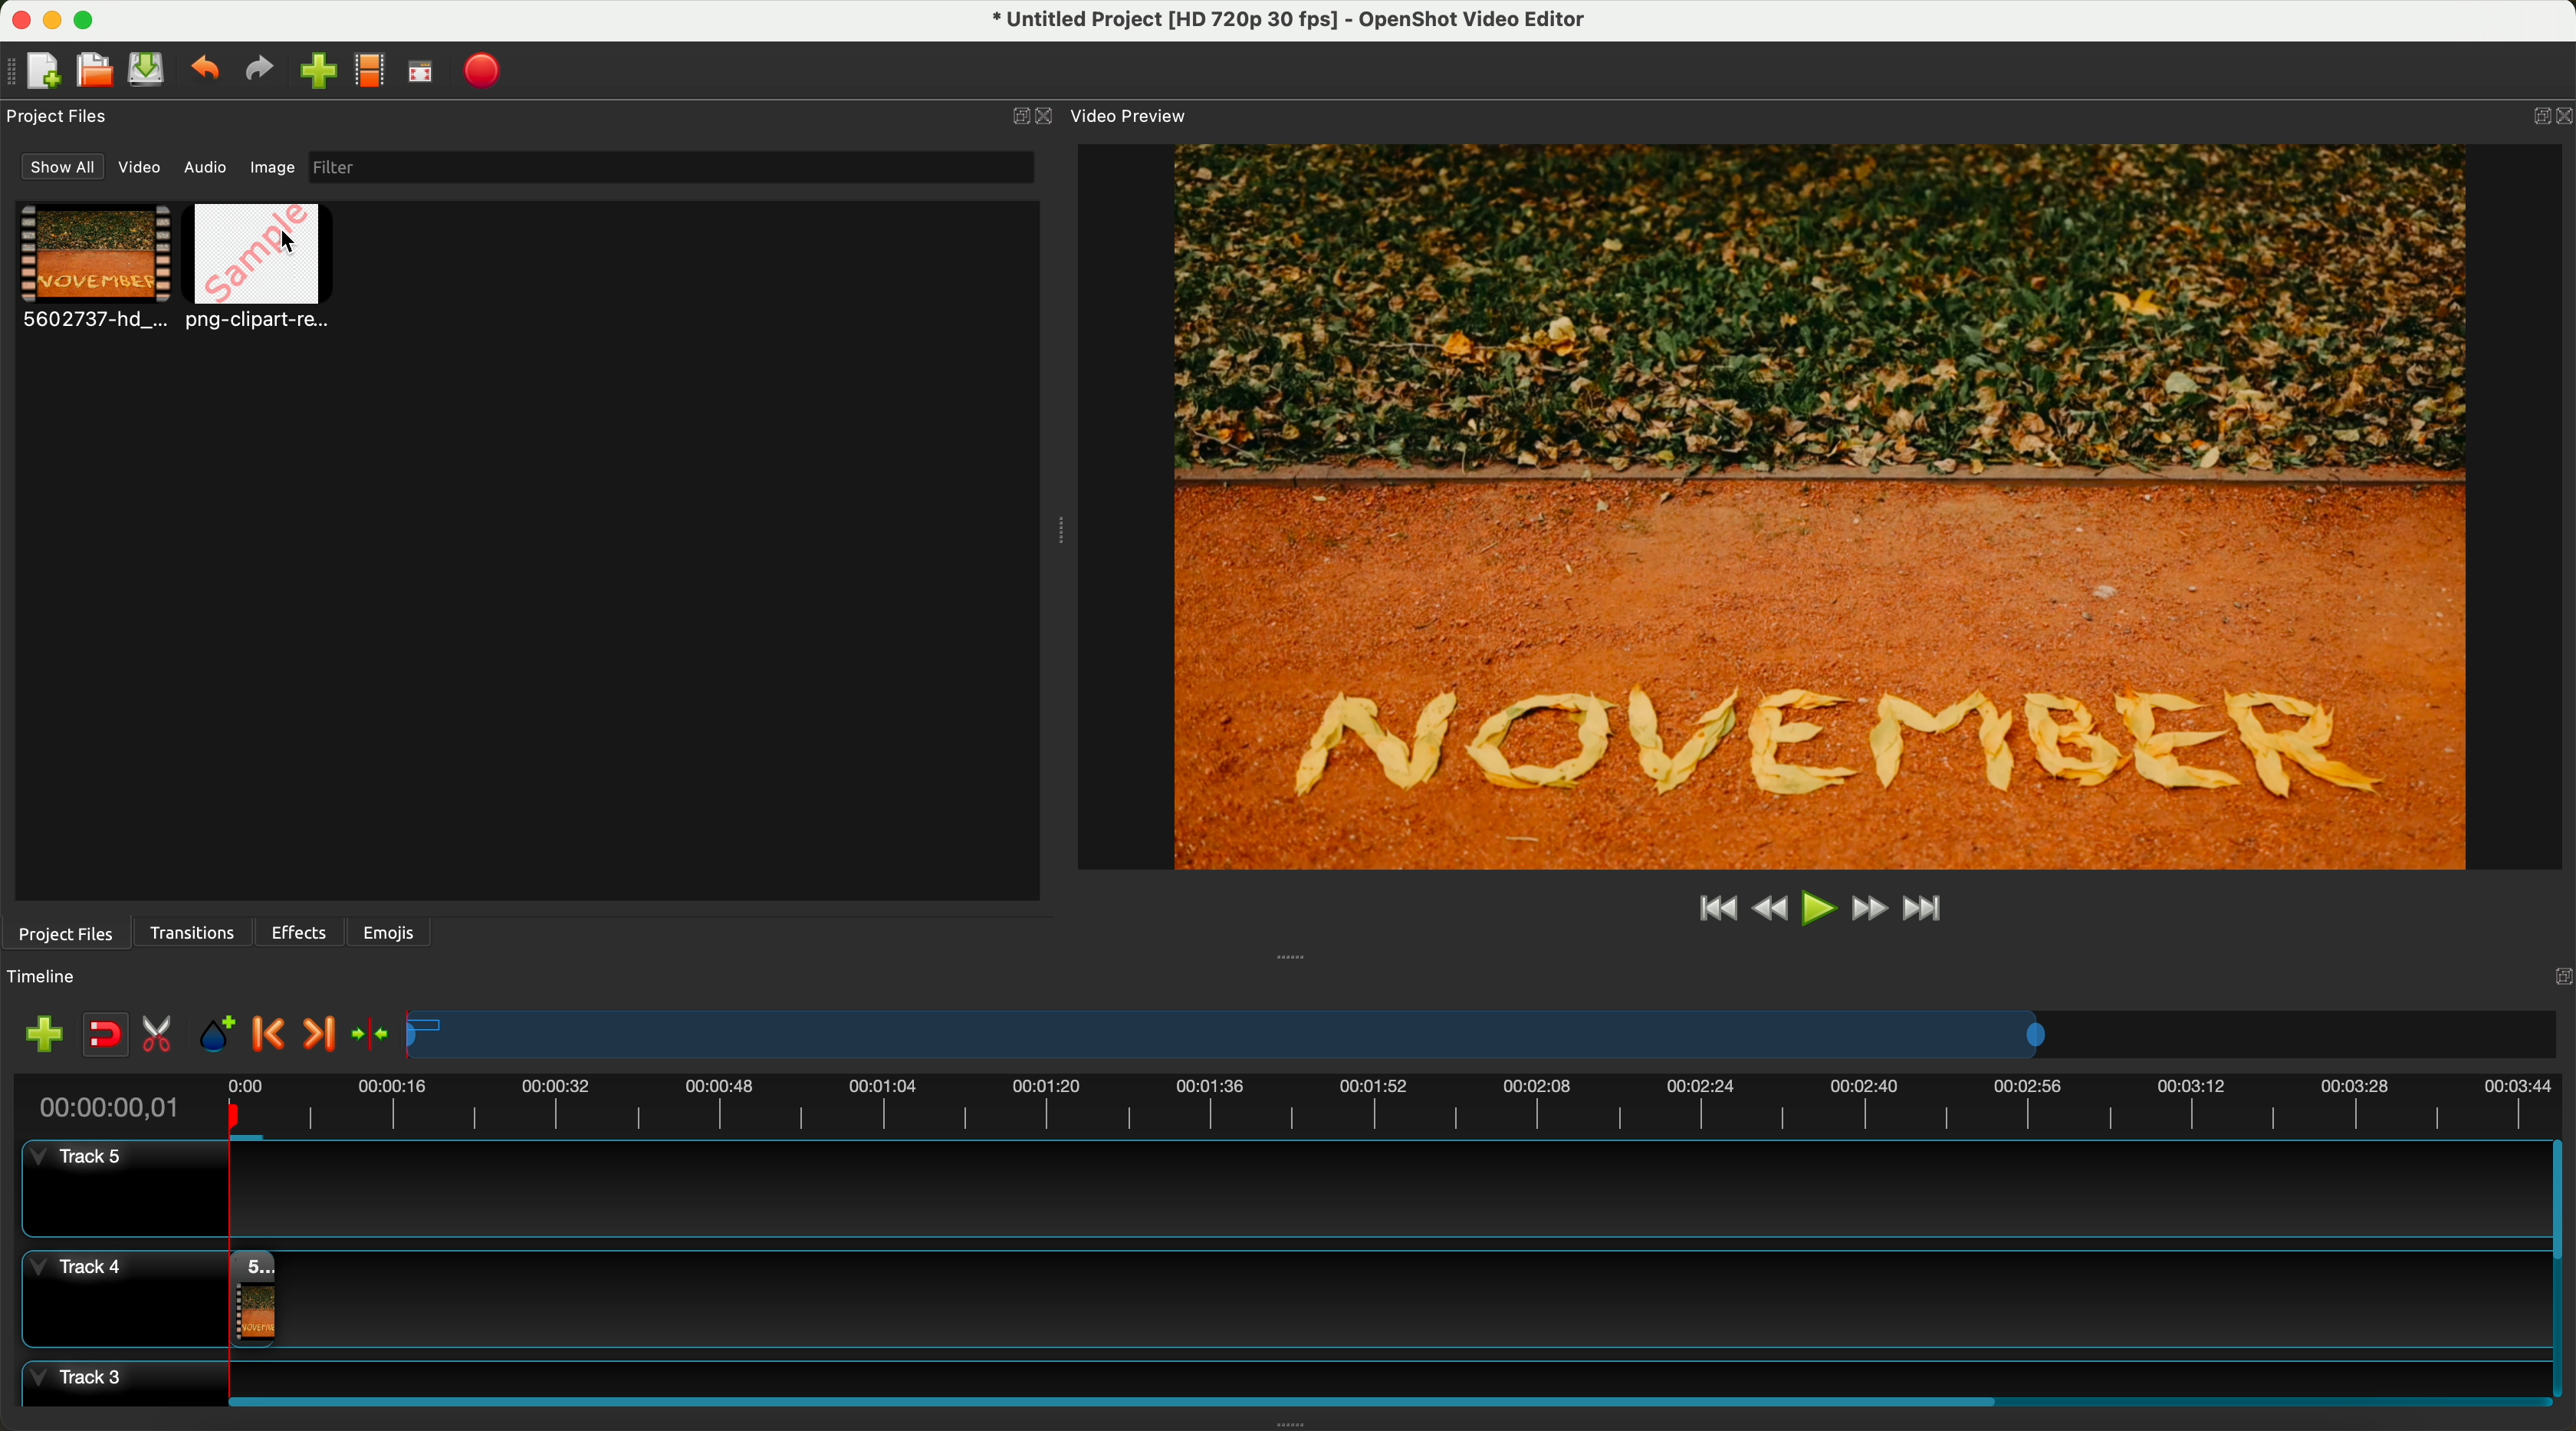  Describe the element at coordinates (489, 71) in the screenshot. I see `export video` at that location.